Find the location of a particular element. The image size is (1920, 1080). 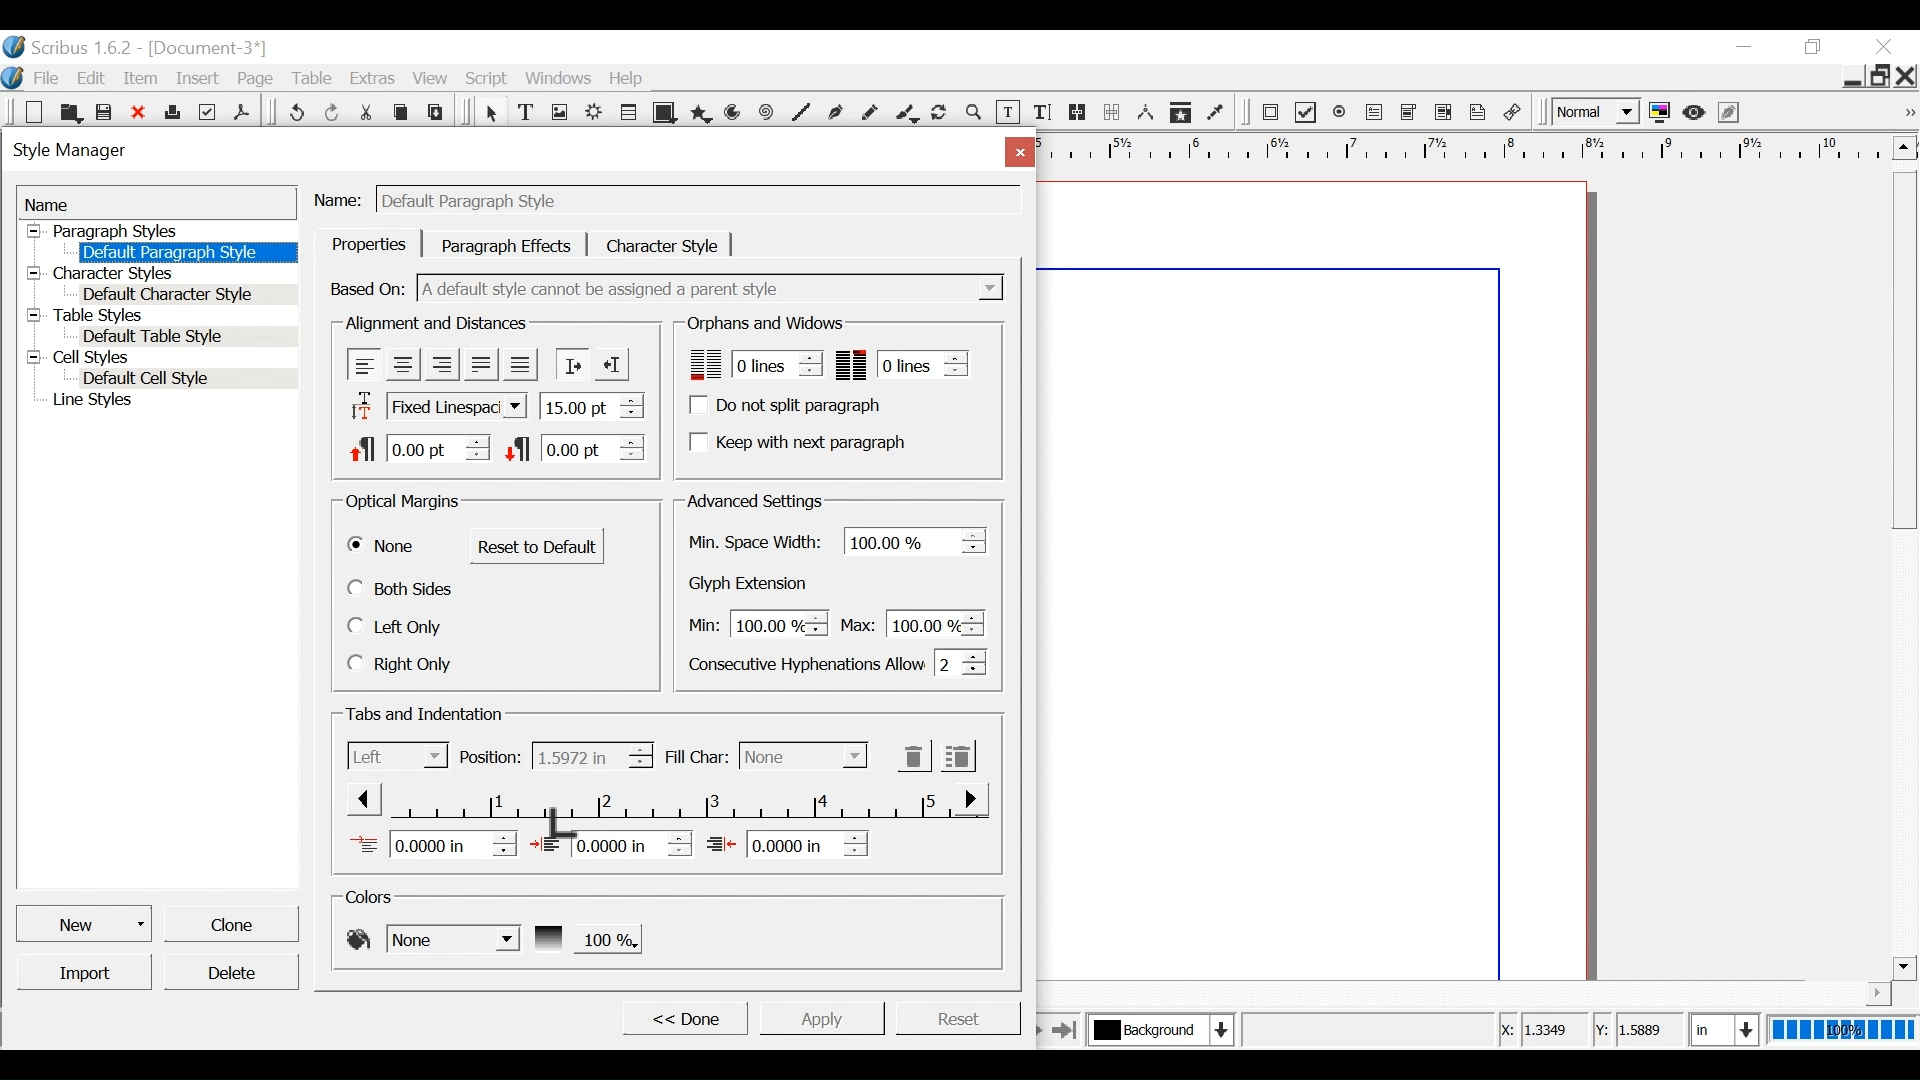

Push indent Right is located at coordinates (571, 364).